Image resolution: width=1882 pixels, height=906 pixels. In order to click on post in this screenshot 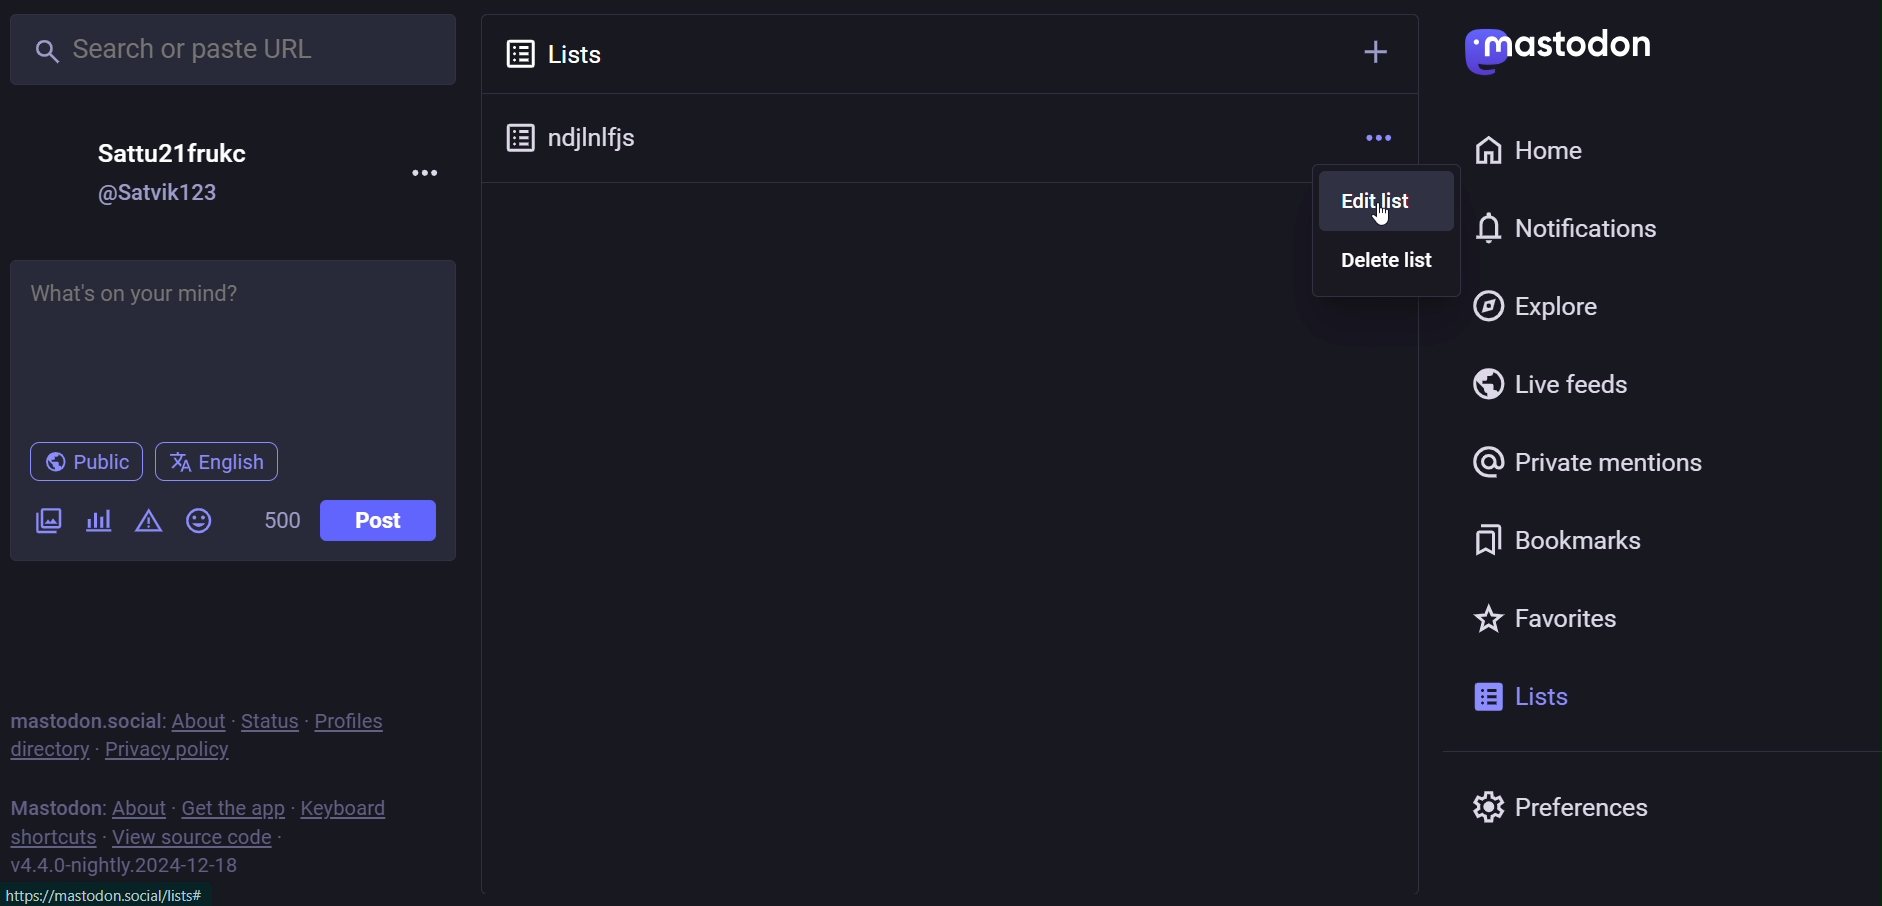, I will do `click(392, 520)`.